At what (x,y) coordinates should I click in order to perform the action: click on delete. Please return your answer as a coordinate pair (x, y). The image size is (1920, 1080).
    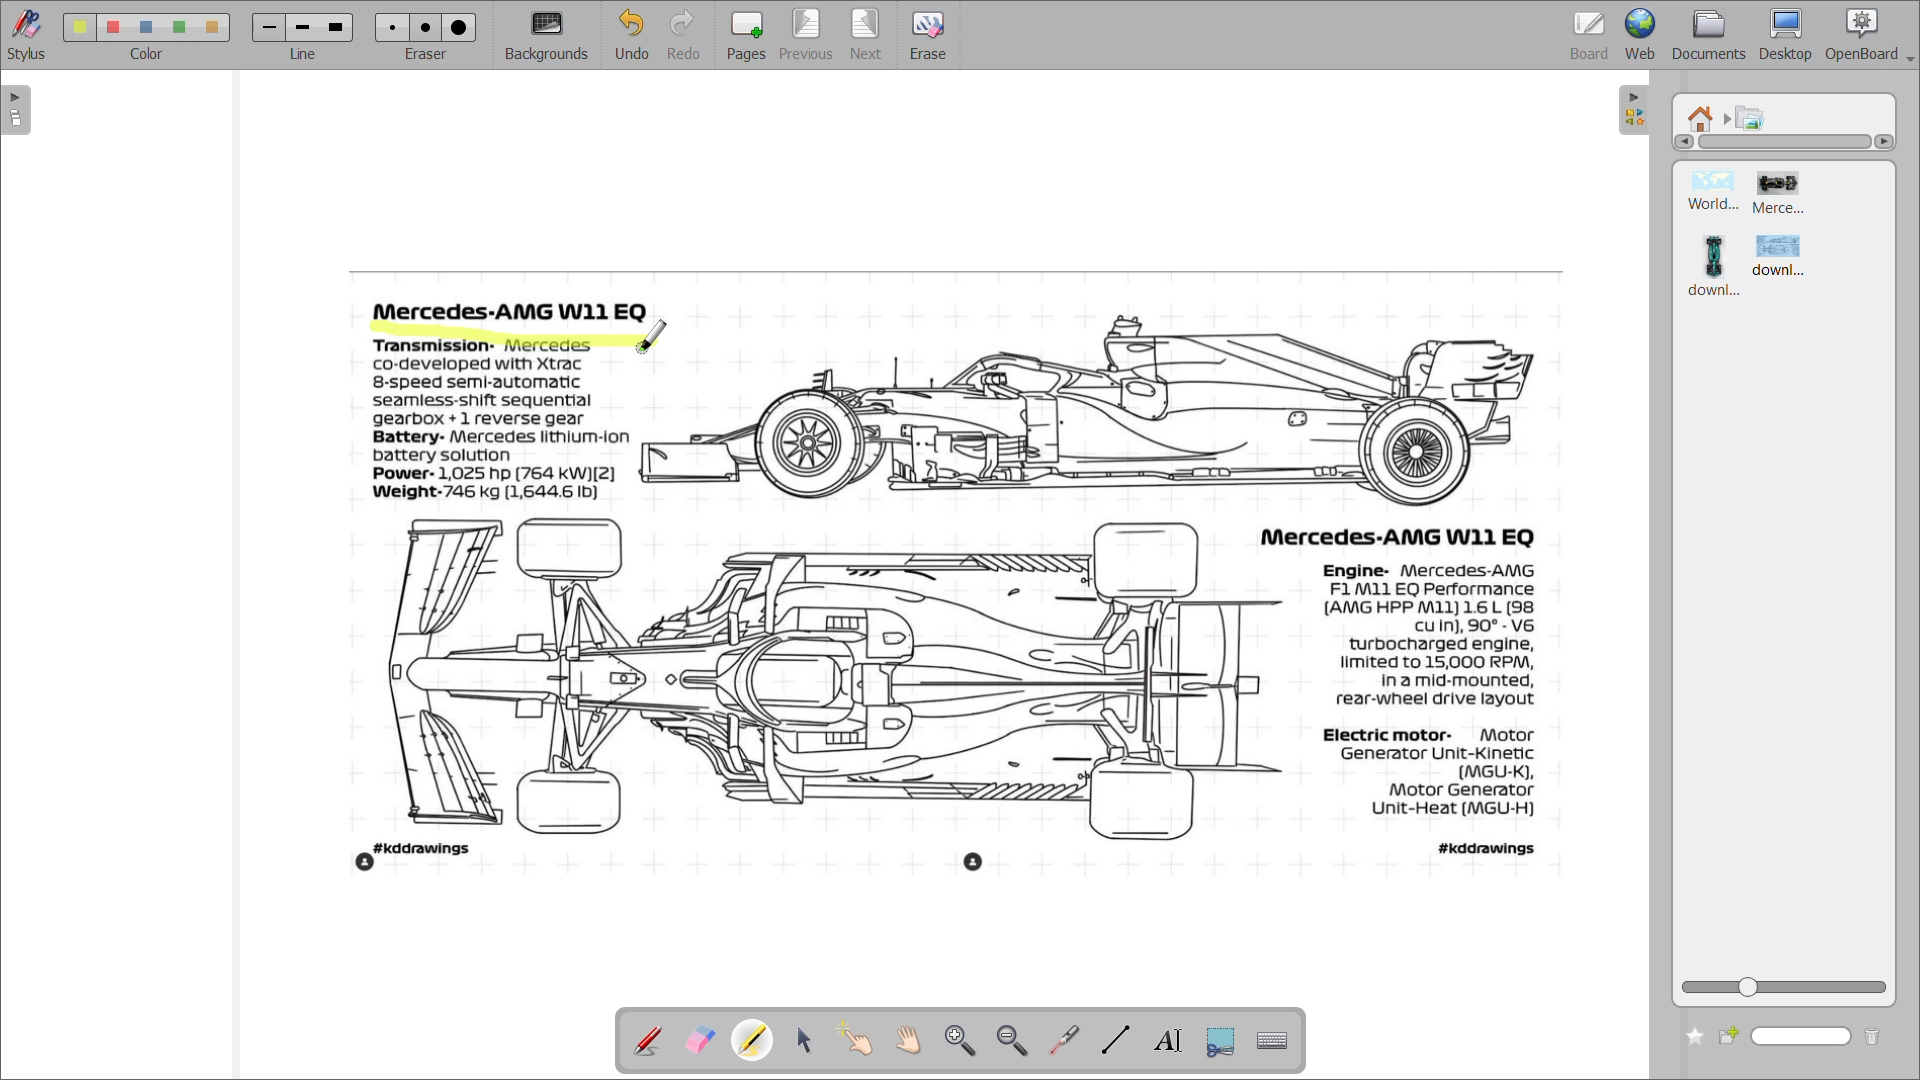
    Looking at the image, I should click on (1873, 1038).